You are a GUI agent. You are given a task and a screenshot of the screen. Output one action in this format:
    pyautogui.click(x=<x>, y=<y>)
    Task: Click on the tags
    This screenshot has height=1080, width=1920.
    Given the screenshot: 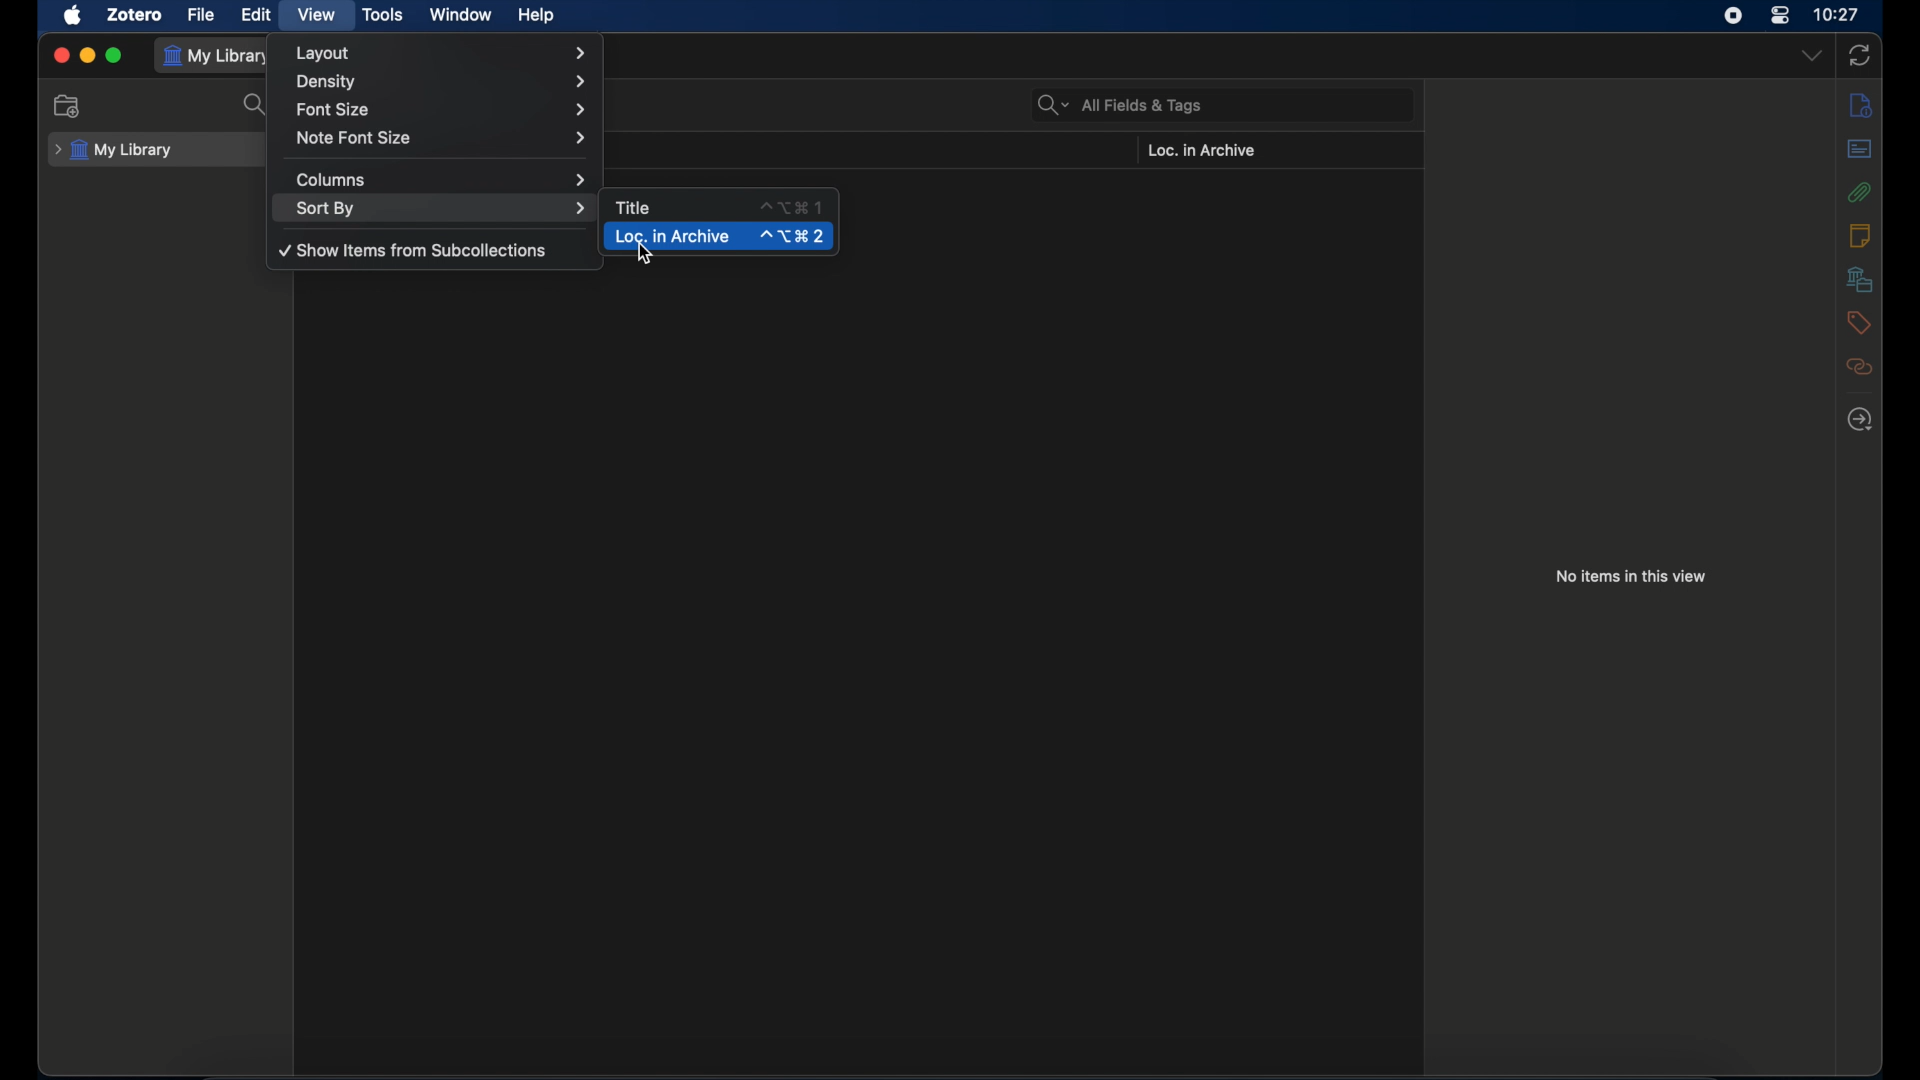 What is the action you would take?
    pyautogui.click(x=1856, y=323)
    